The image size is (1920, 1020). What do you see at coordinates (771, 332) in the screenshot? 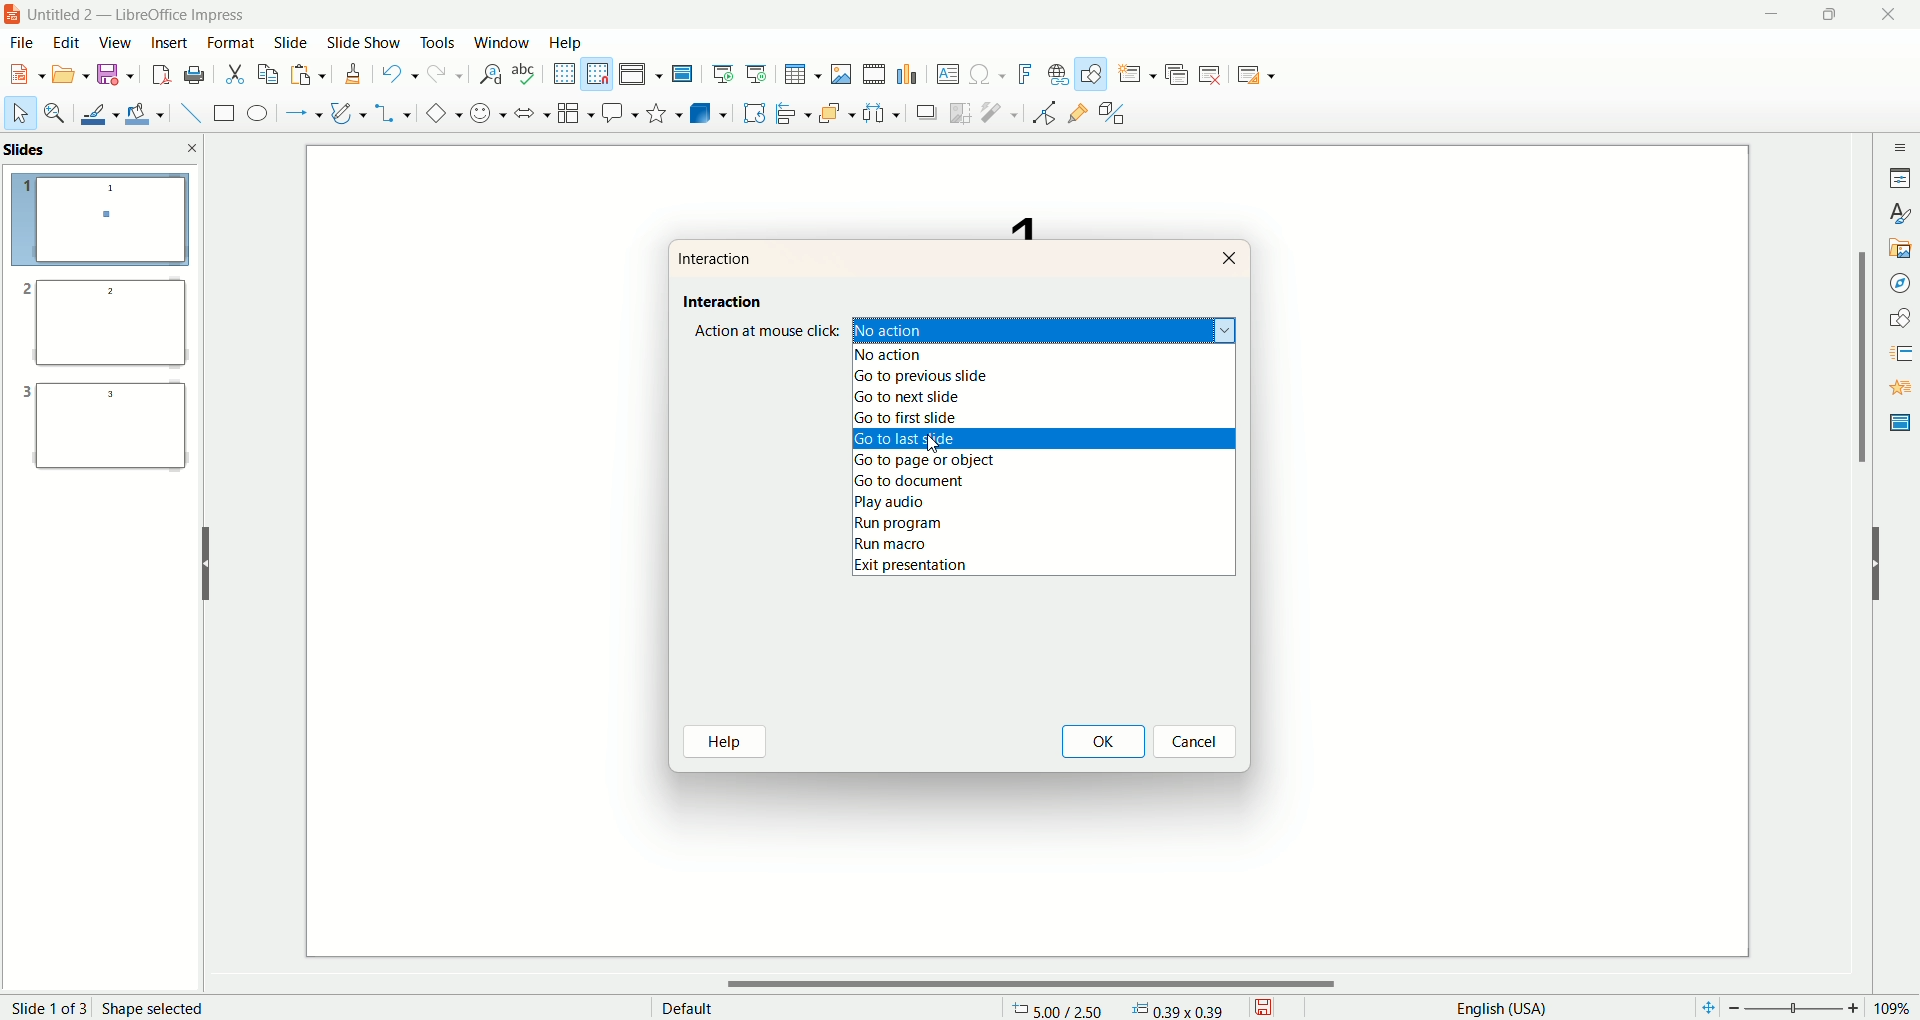
I see `action at mouse click` at bounding box center [771, 332].